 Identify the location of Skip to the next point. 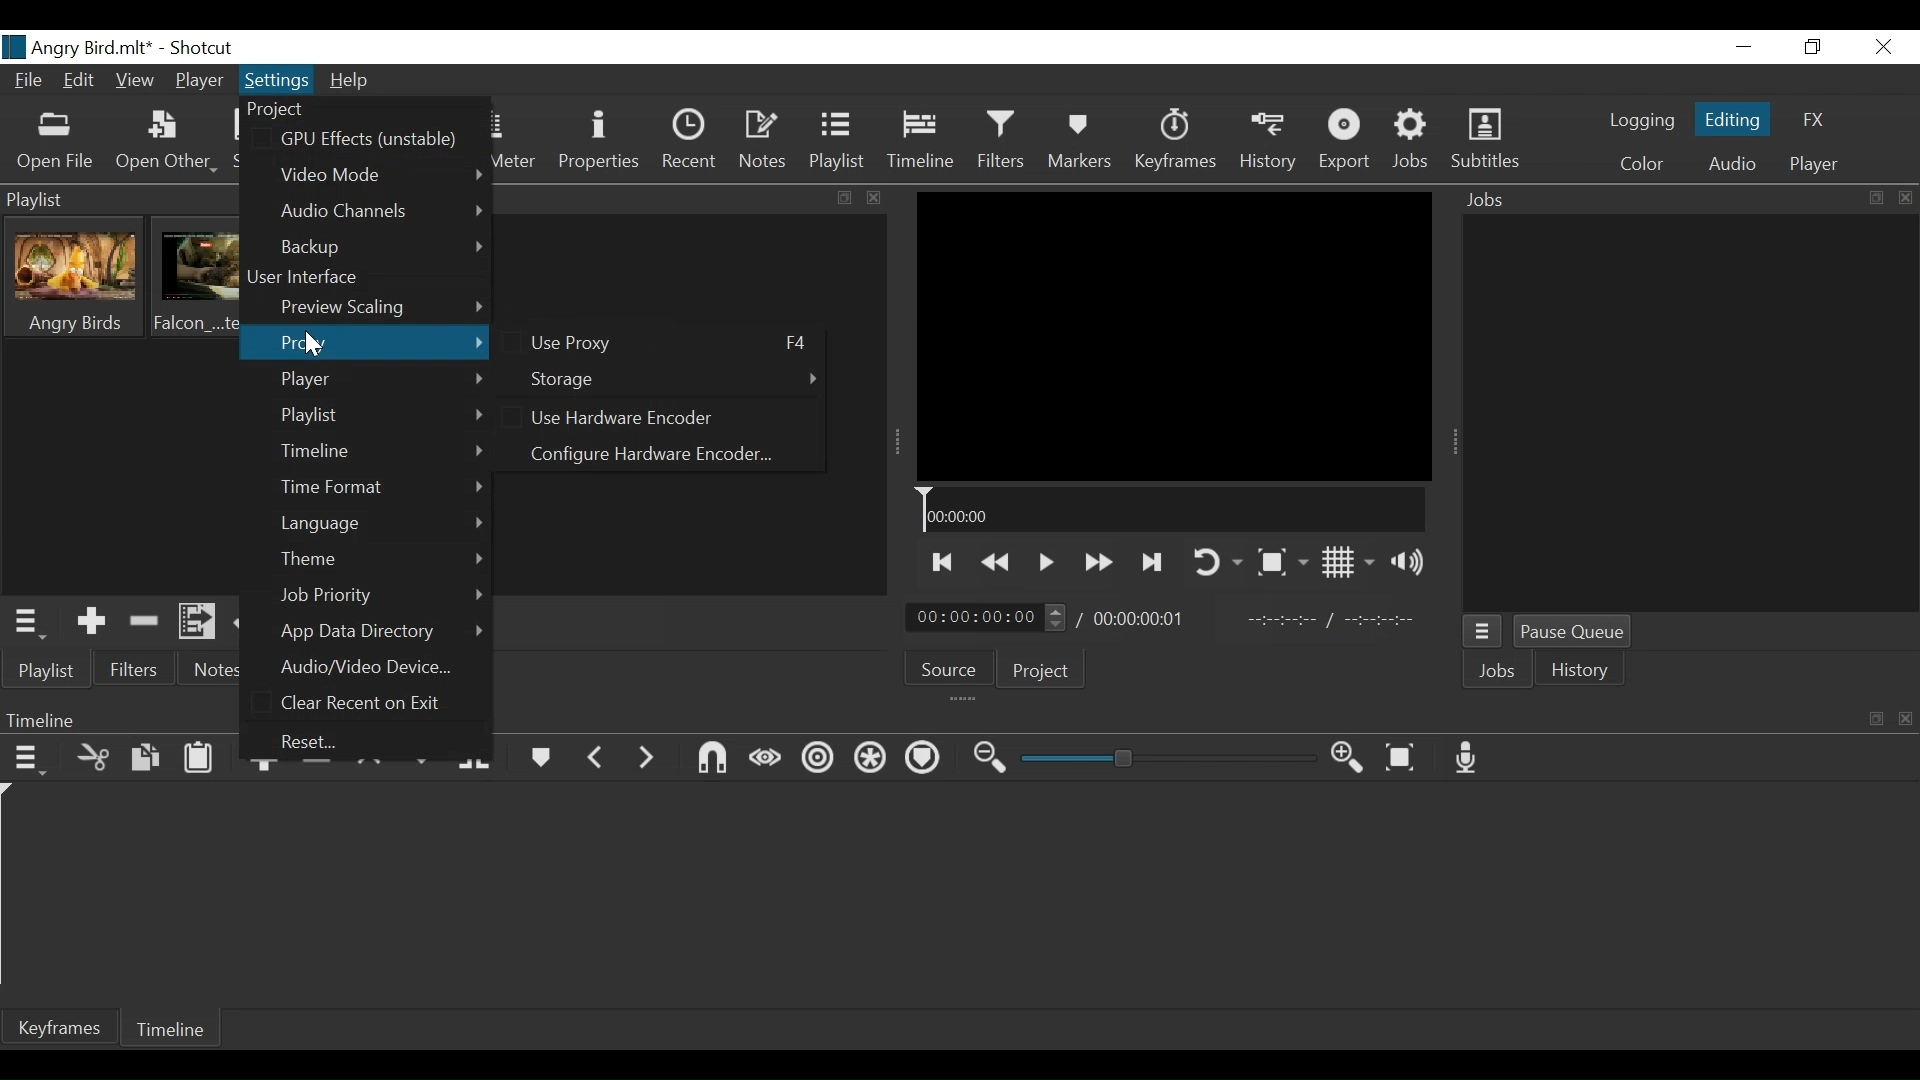
(1150, 565).